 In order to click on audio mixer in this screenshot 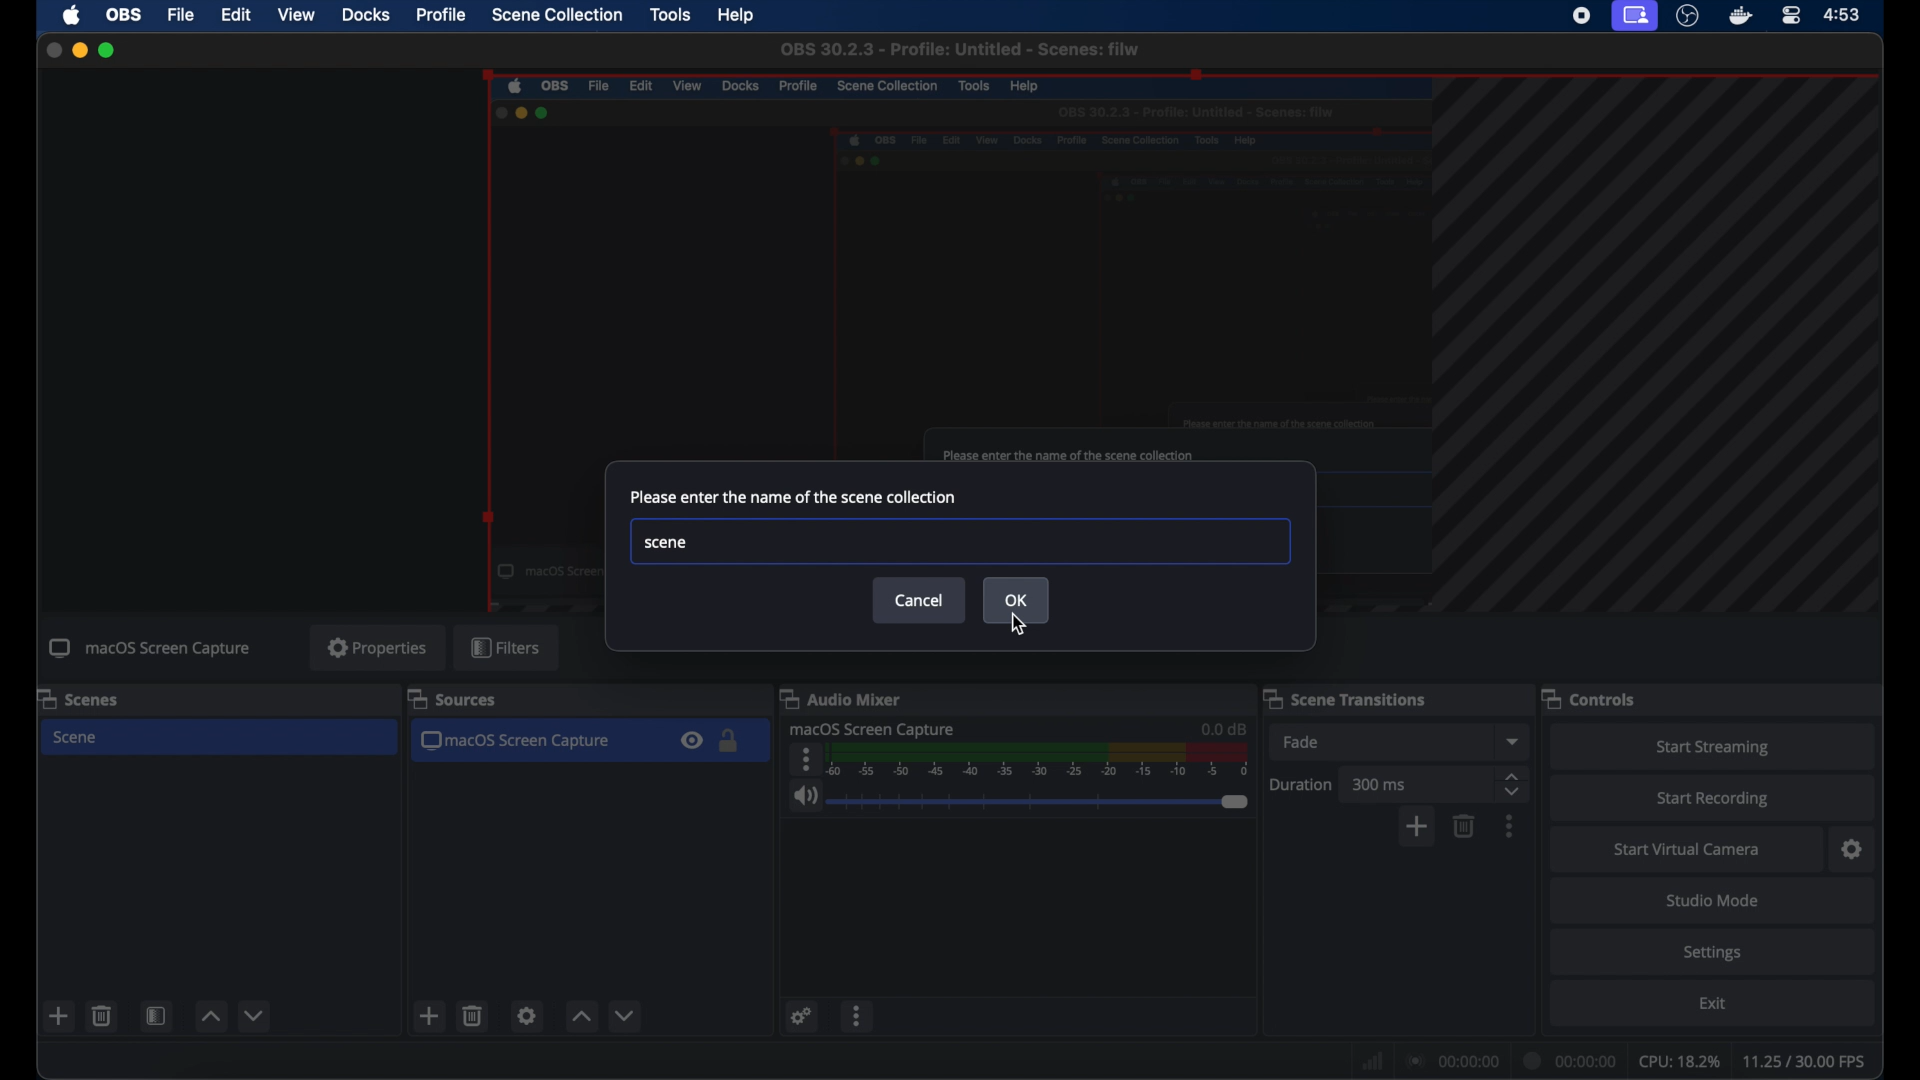, I will do `click(846, 698)`.